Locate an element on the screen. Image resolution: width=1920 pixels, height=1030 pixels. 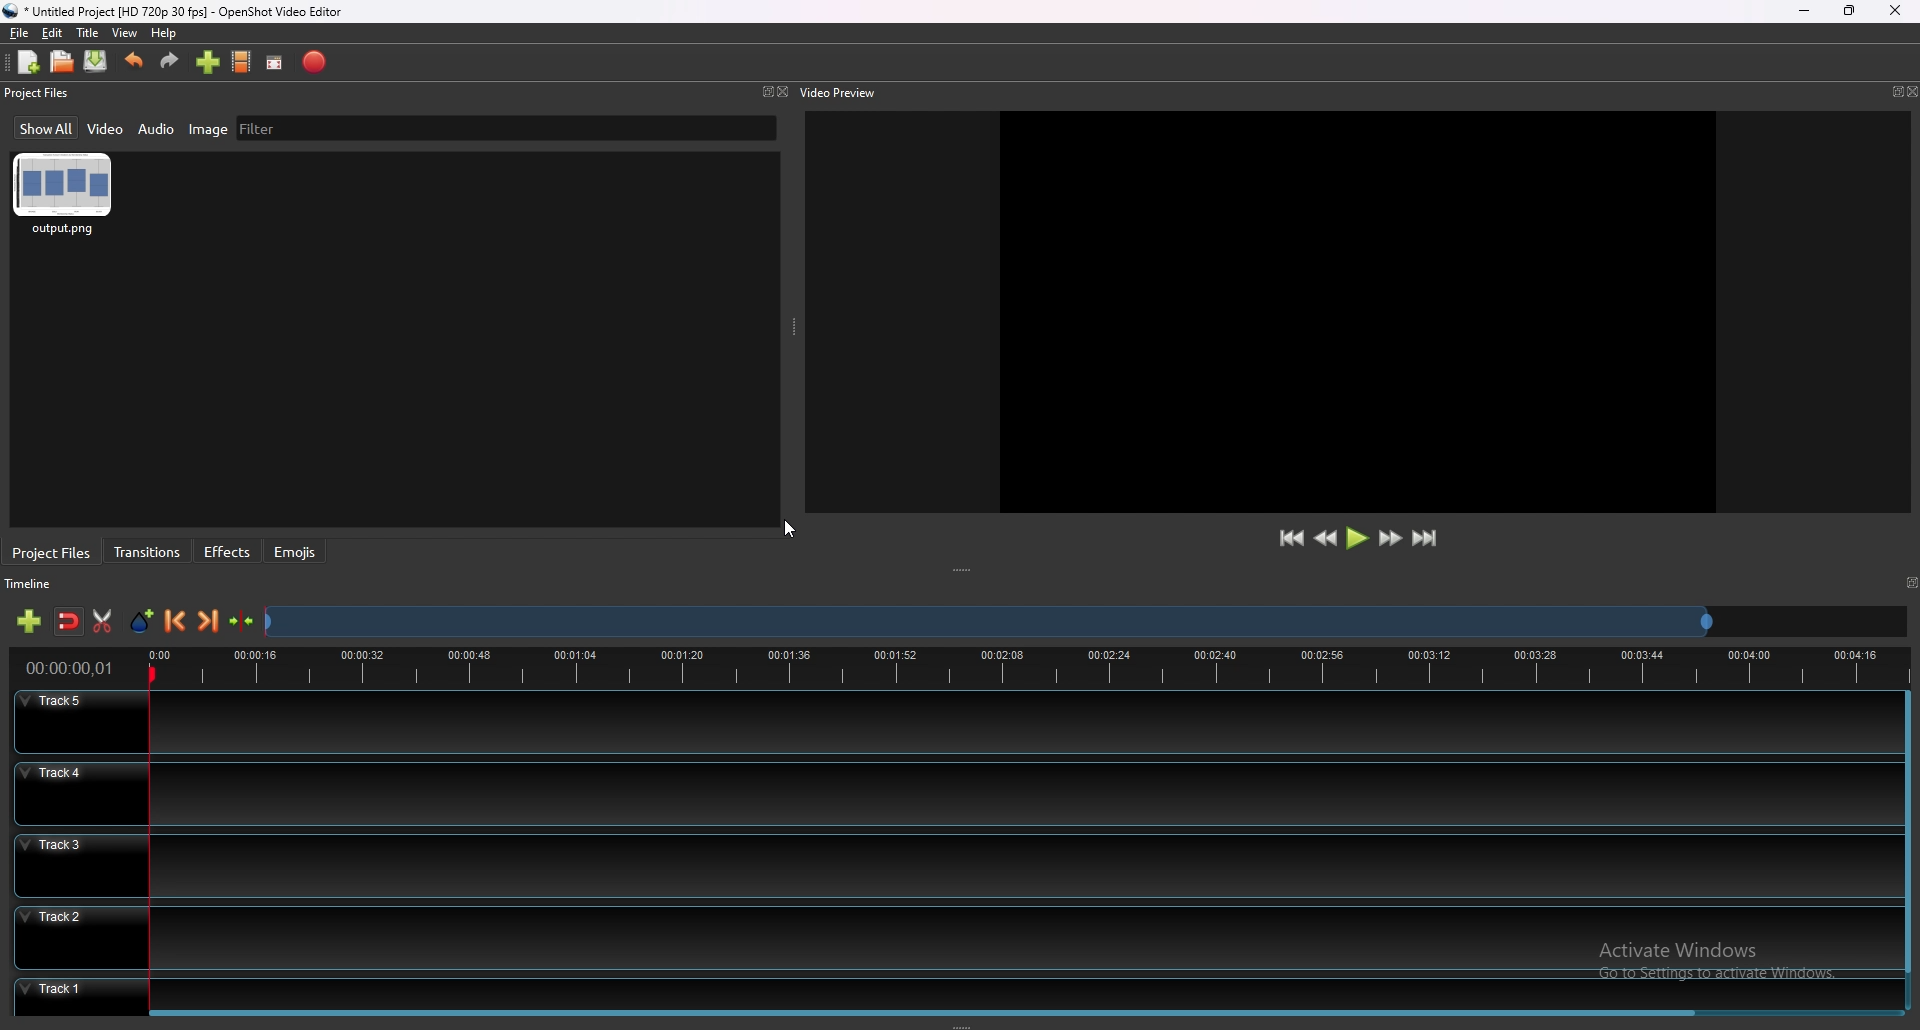
cursor is located at coordinates (791, 530).